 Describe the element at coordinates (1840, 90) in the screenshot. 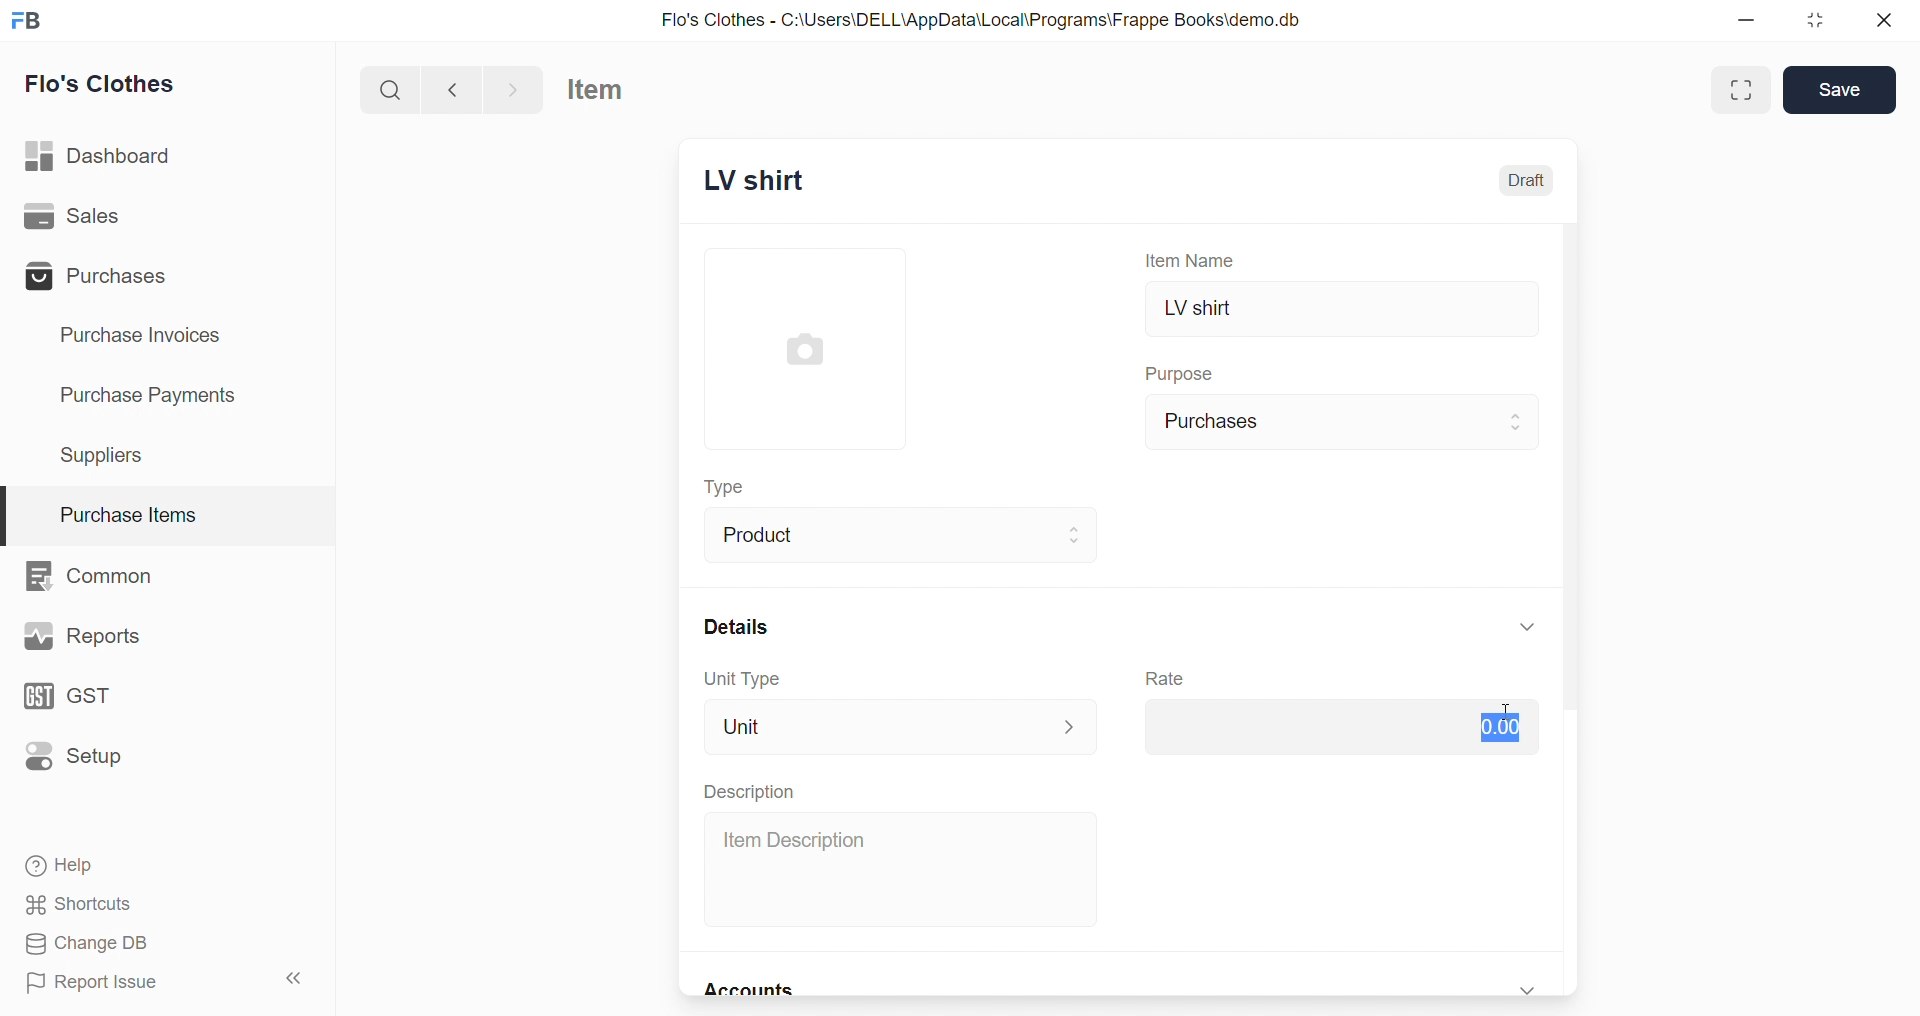

I see `Save` at that location.